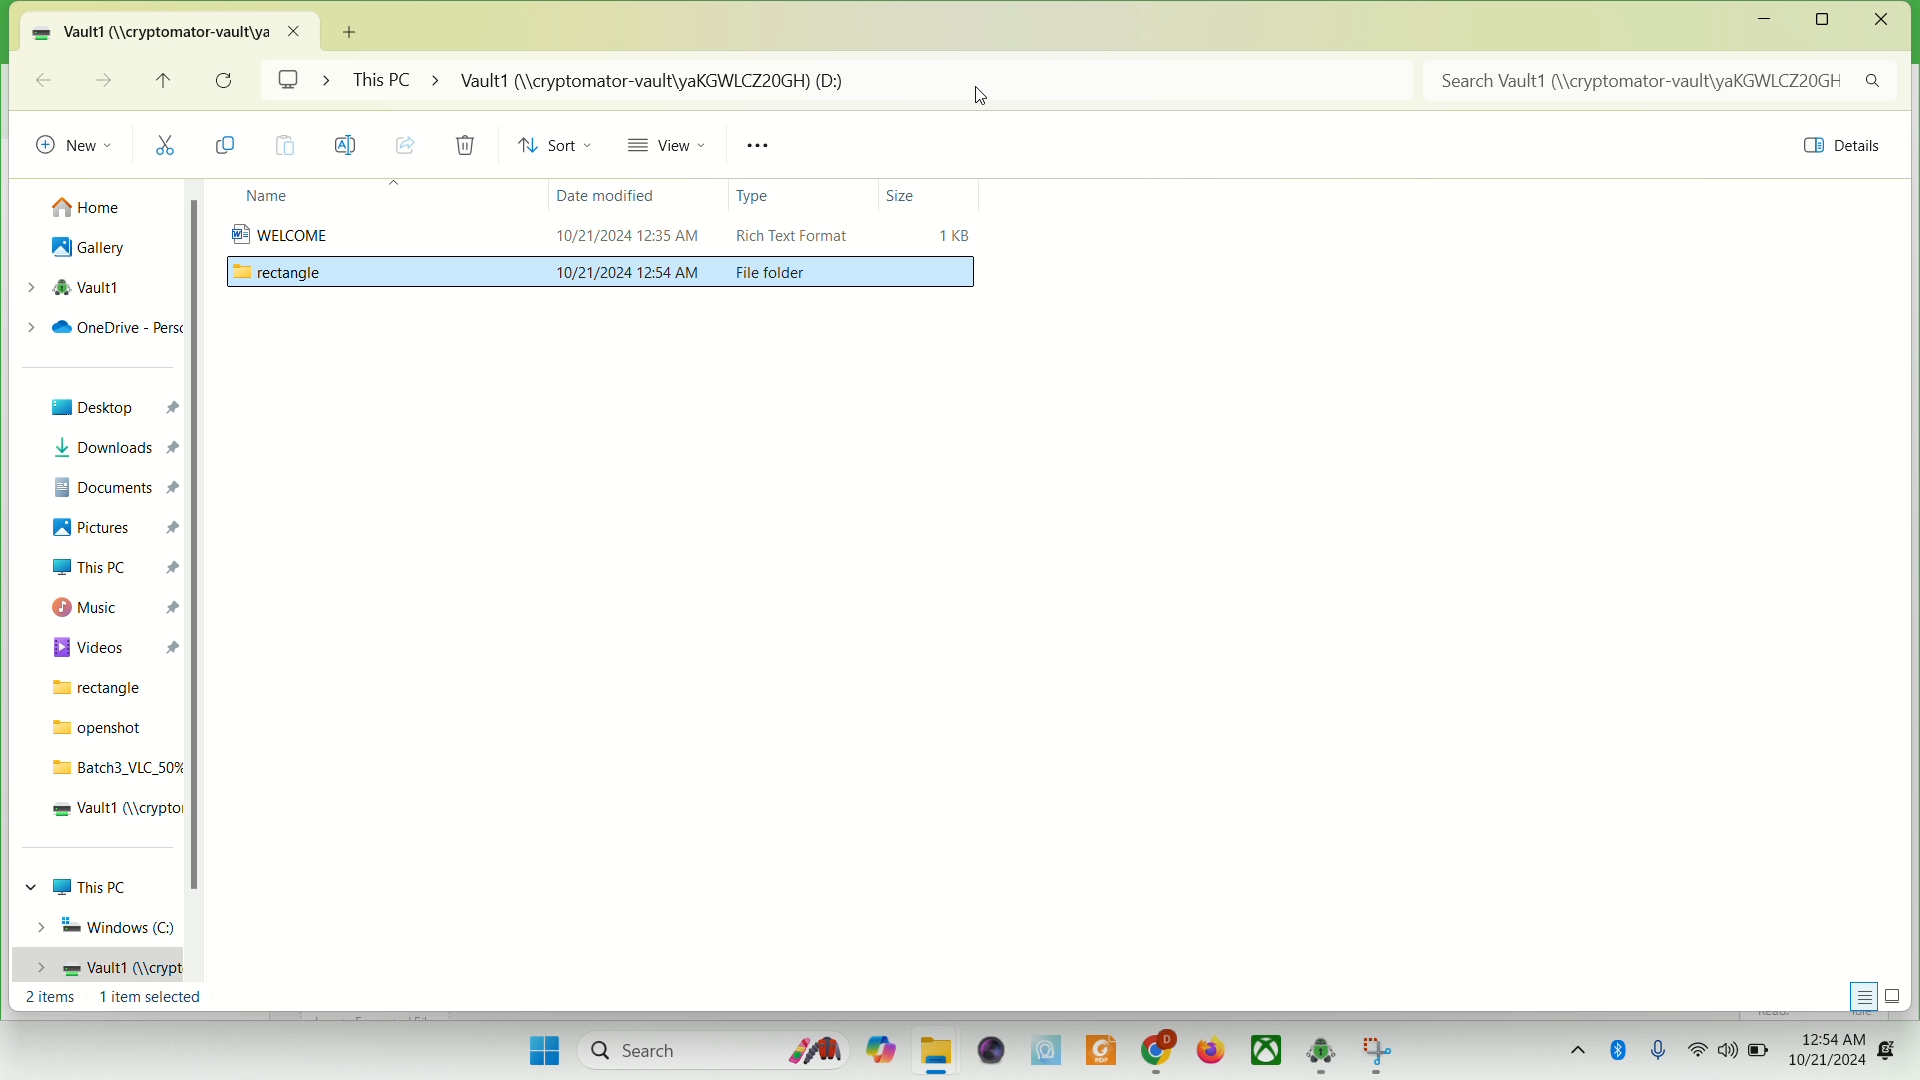  I want to click on delete, so click(464, 146).